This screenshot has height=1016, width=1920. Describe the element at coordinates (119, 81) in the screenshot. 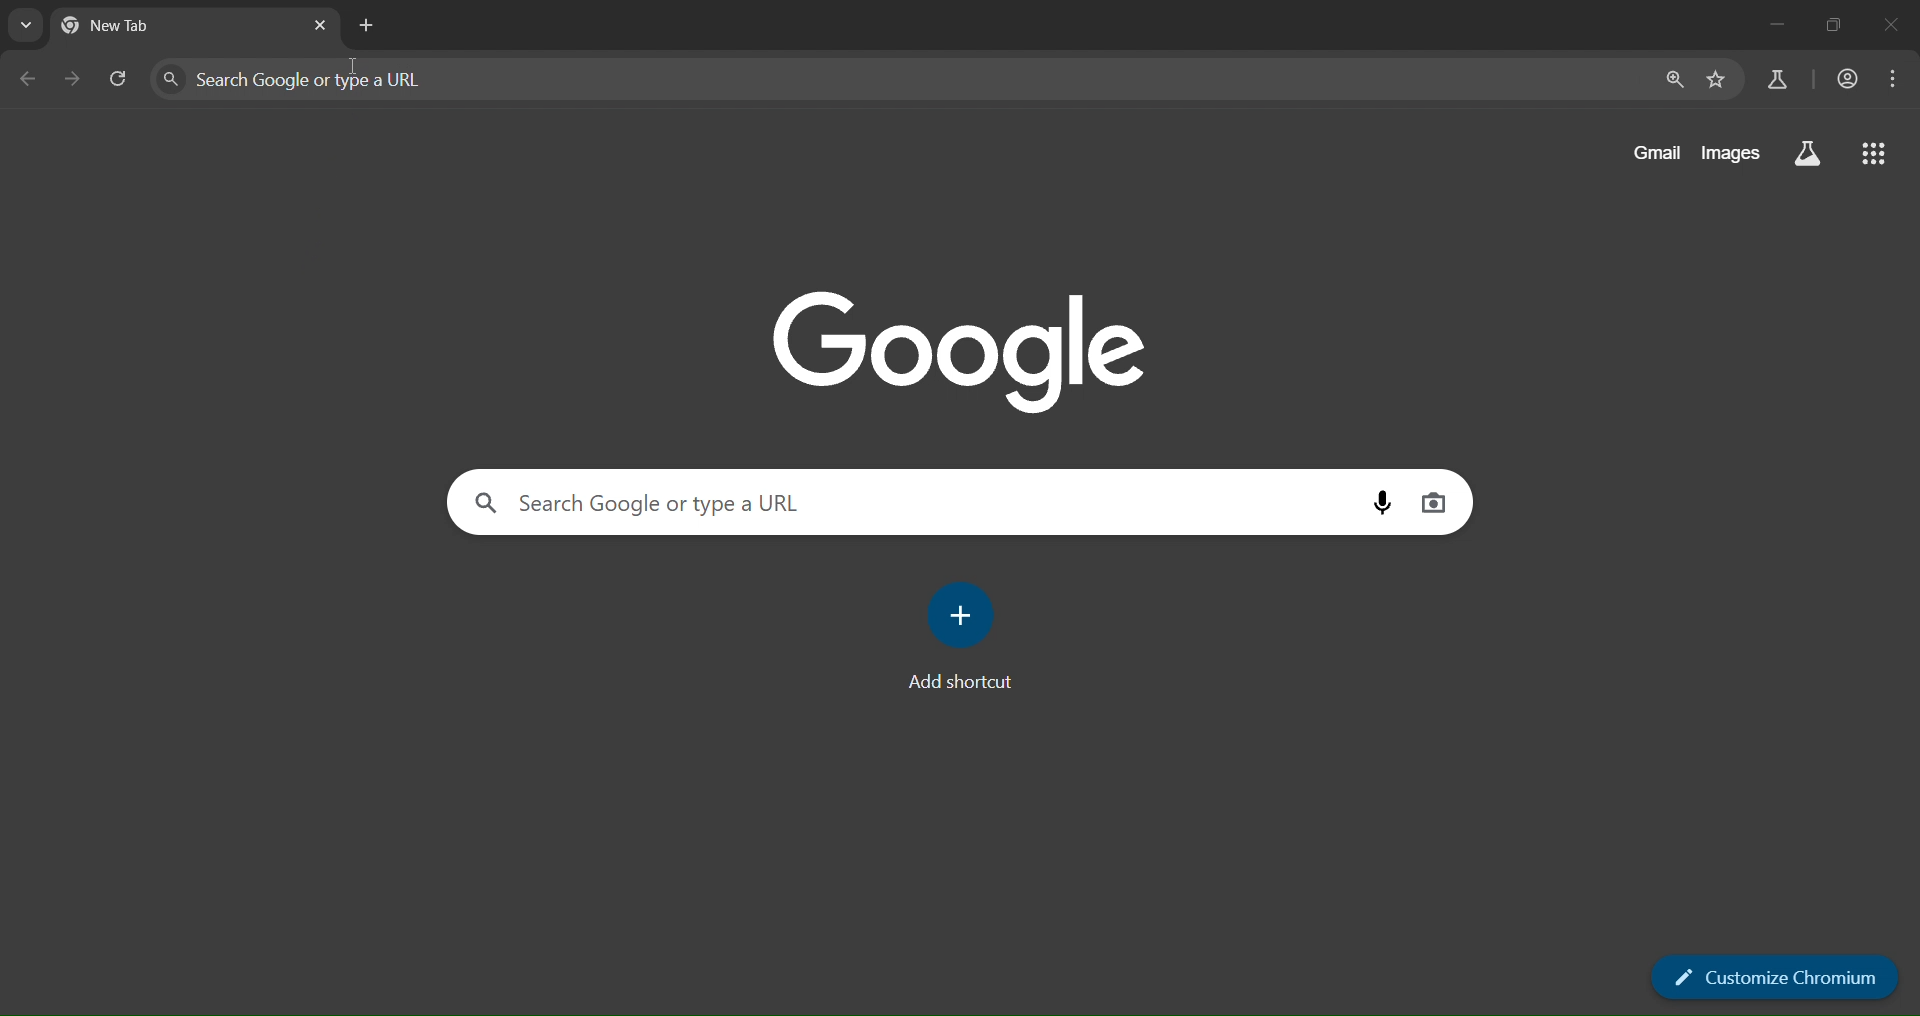

I see `reload page` at that location.